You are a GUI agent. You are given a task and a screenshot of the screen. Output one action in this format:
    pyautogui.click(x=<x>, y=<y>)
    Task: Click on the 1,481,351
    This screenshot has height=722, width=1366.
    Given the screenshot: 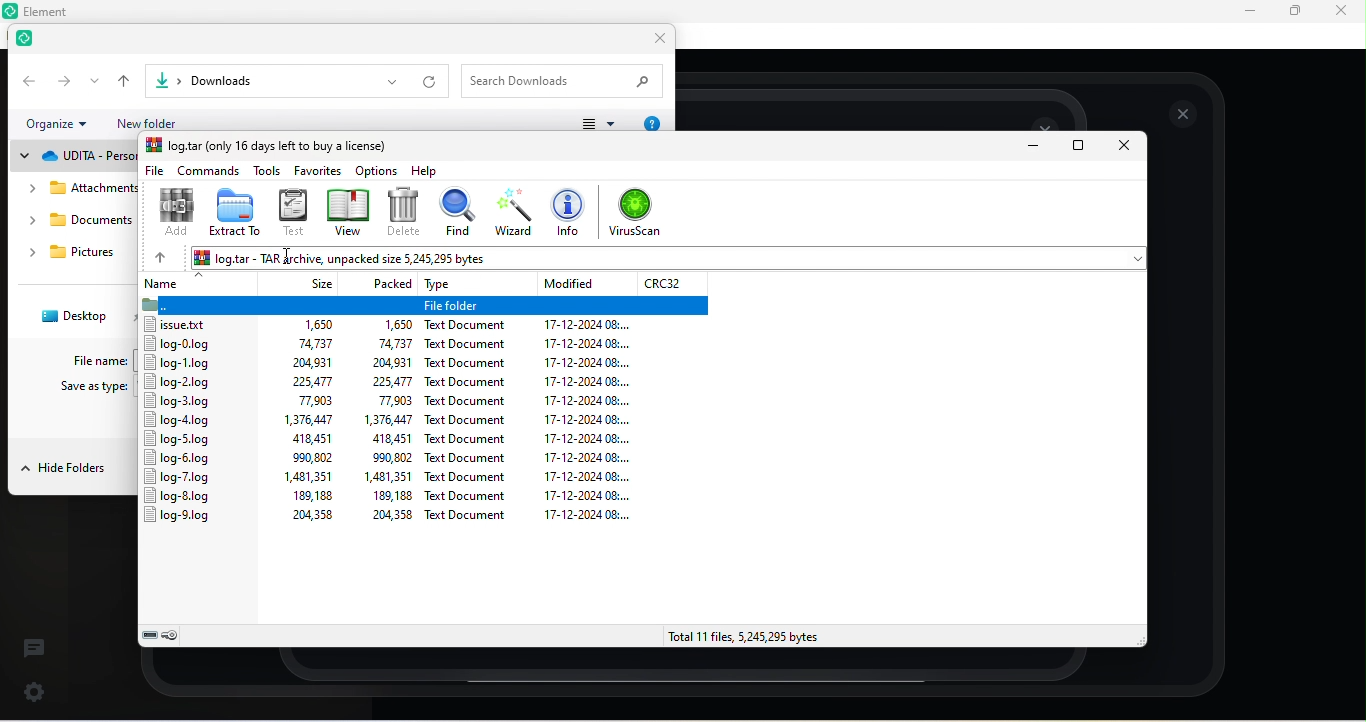 What is the action you would take?
    pyautogui.click(x=386, y=477)
    